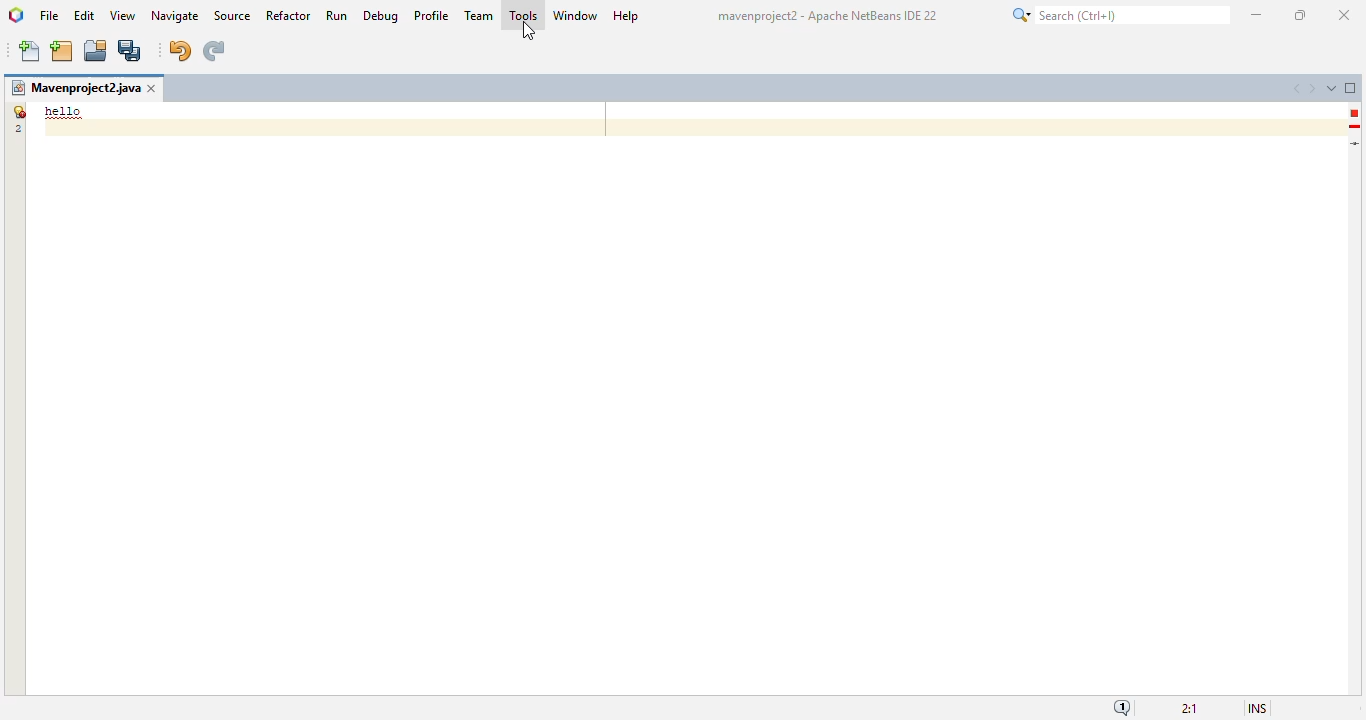 The height and width of the screenshot is (720, 1366). Describe the element at coordinates (1311, 89) in the screenshot. I see `scroll documents right` at that location.